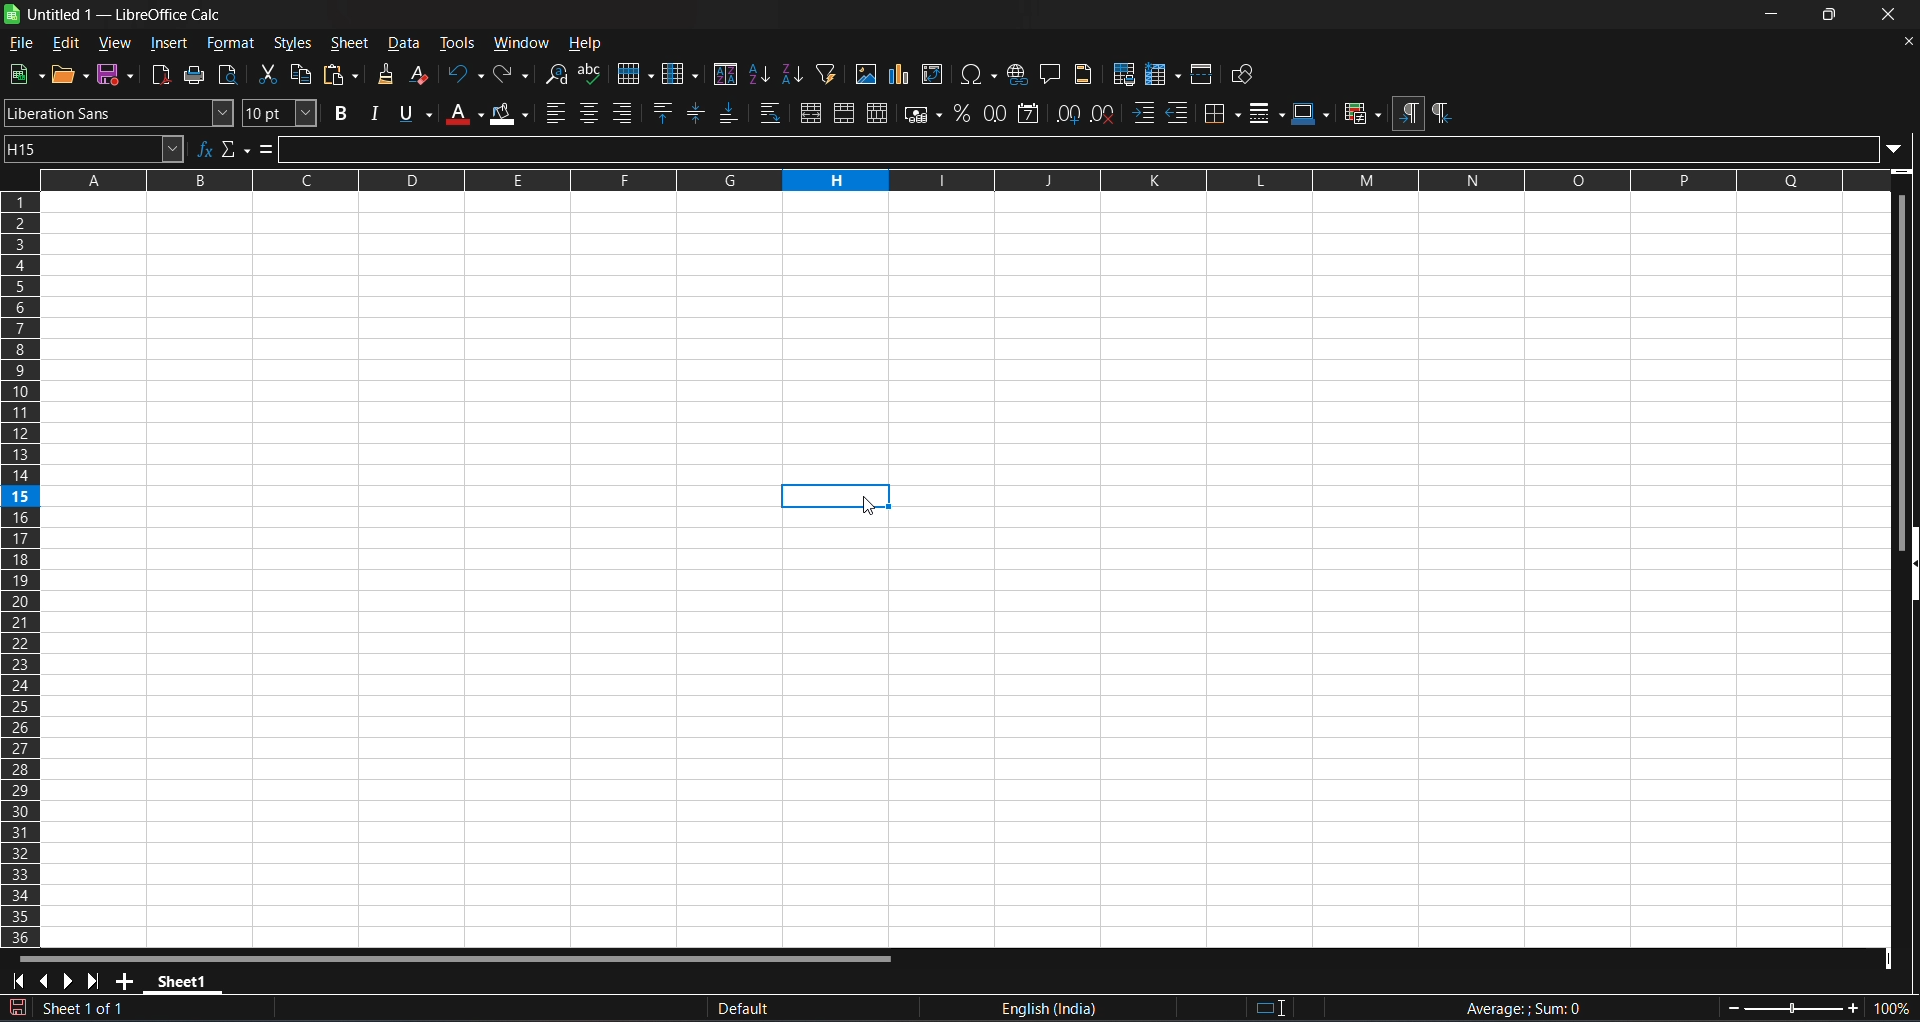 This screenshot has width=1920, height=1022. I want to click on format, so click(234, 44).